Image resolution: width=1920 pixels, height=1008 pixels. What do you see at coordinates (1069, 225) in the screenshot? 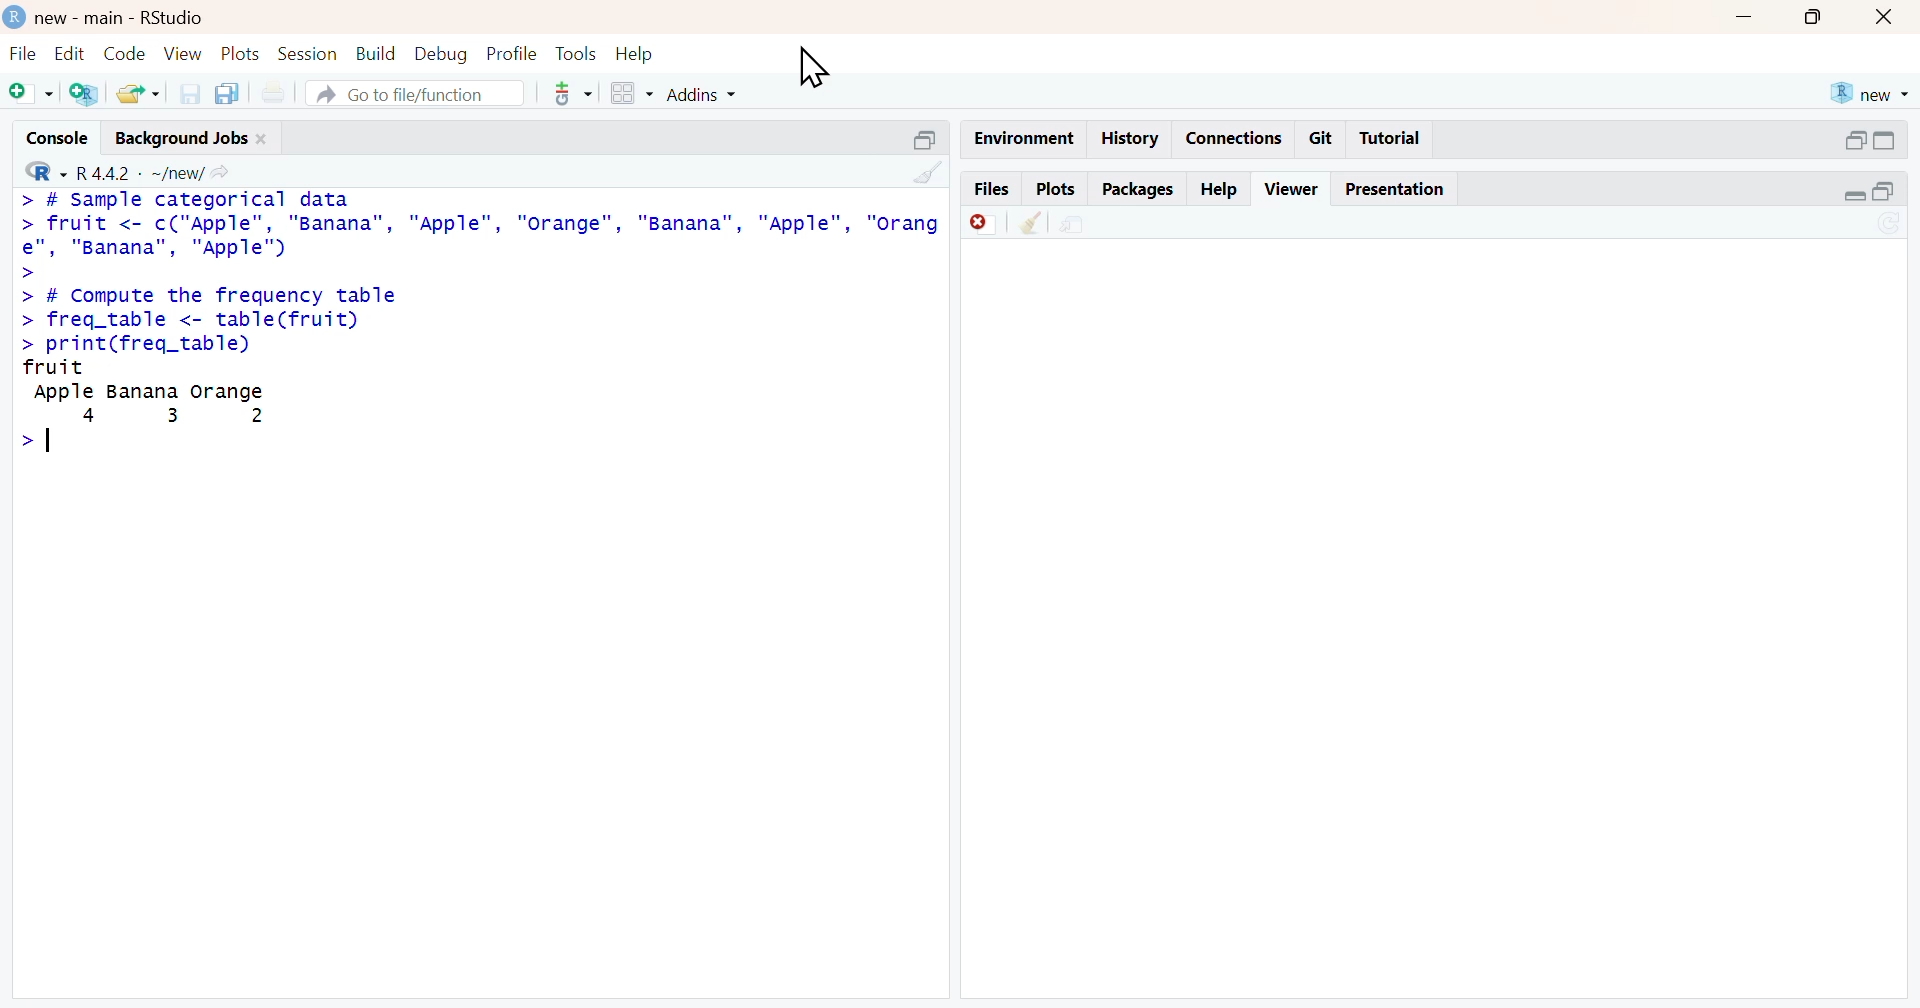
I see `show in new window` at bounding box center [1069, 225].